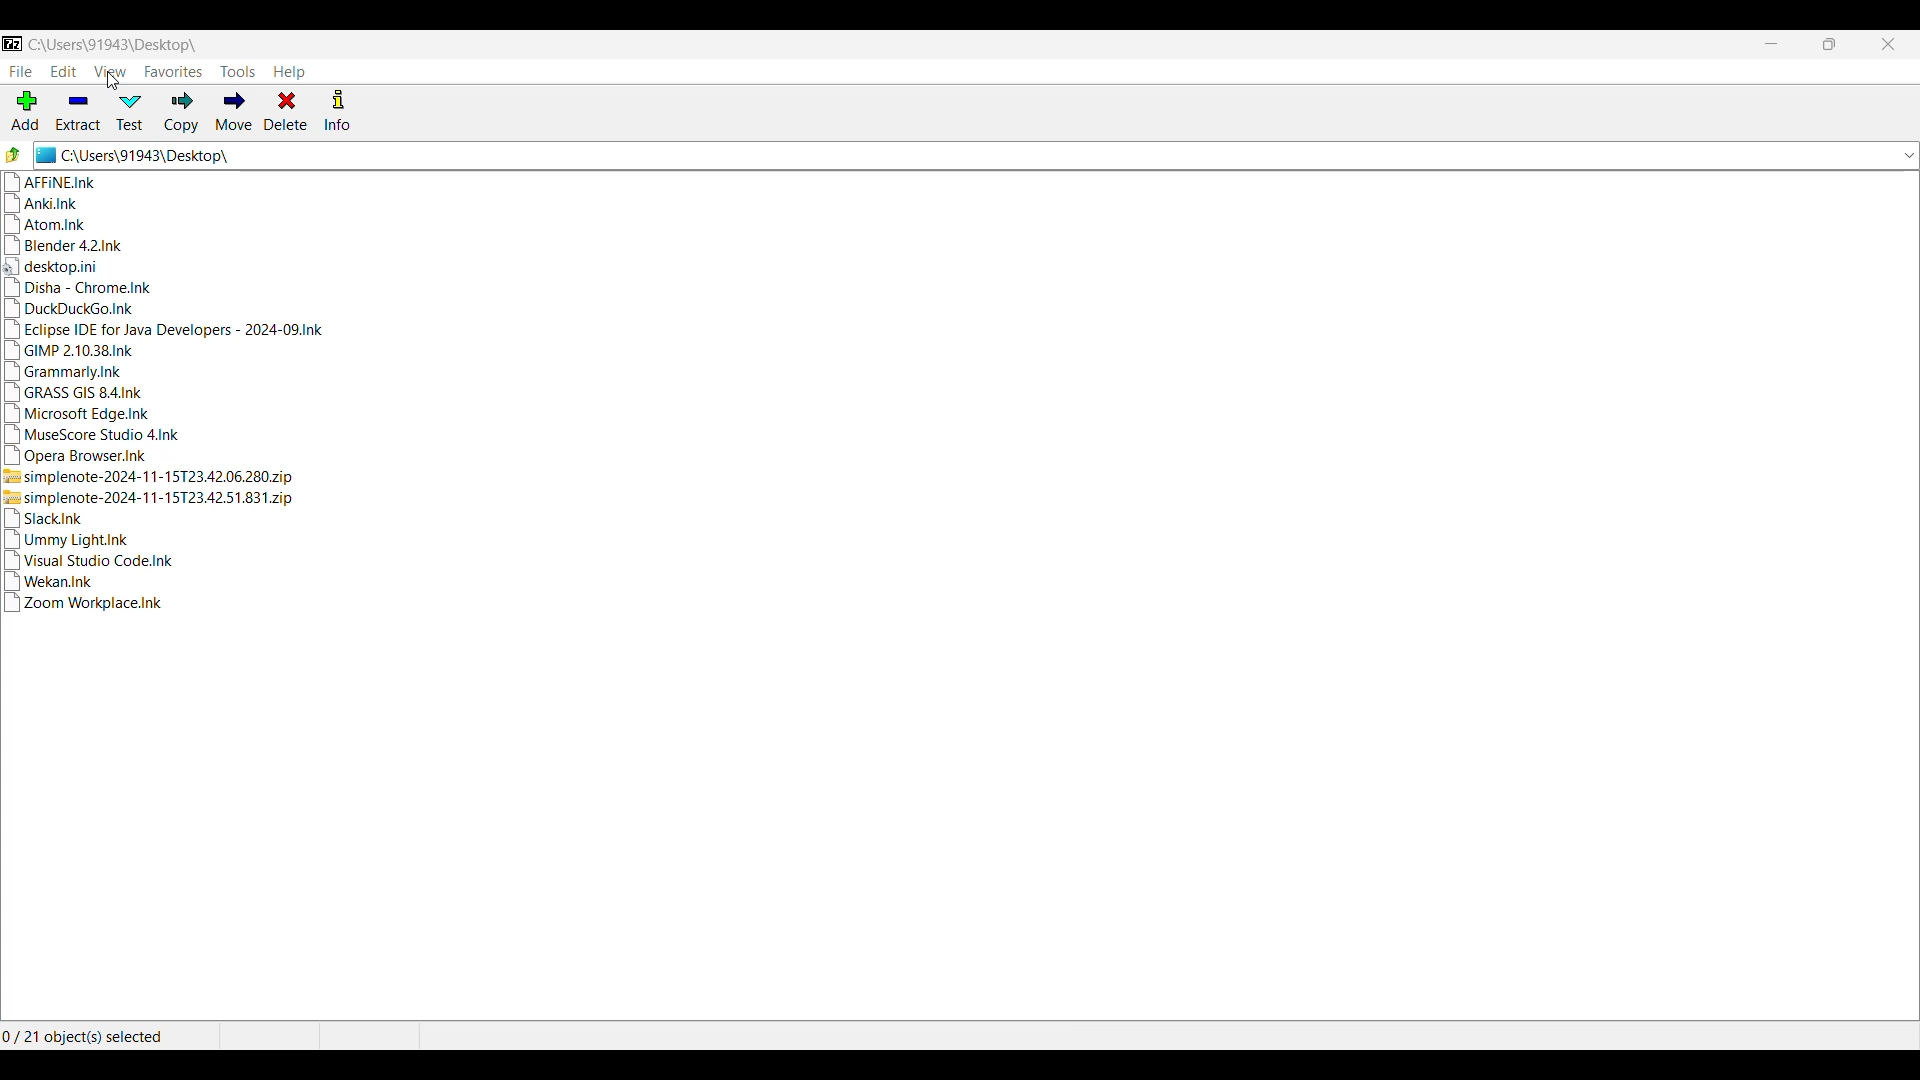 Image resolution: width=1920 pixels, height=1080 pixels. Describe the element at coordinates (94, 434) in the screenshot. I see `MuseScore Studio 4.Ink` at that location.